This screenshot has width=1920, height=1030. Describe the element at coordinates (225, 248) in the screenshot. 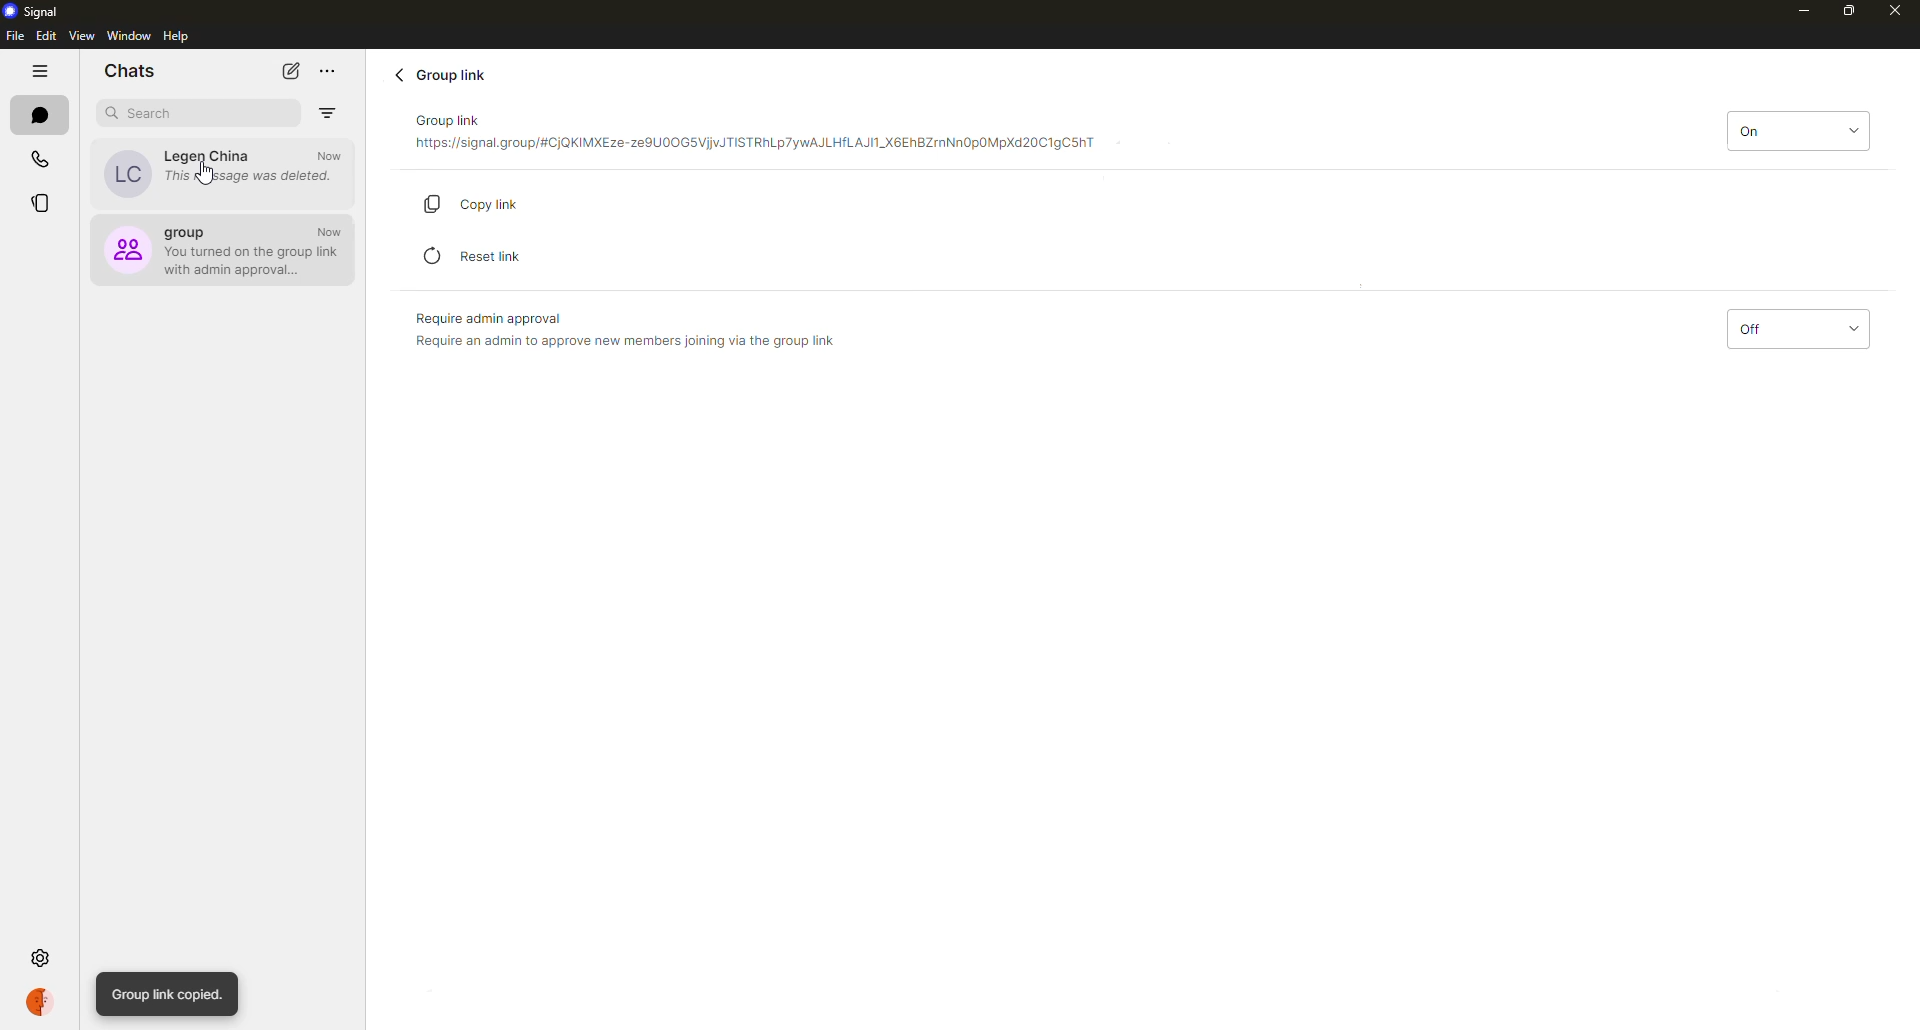

I see `group` at that location.